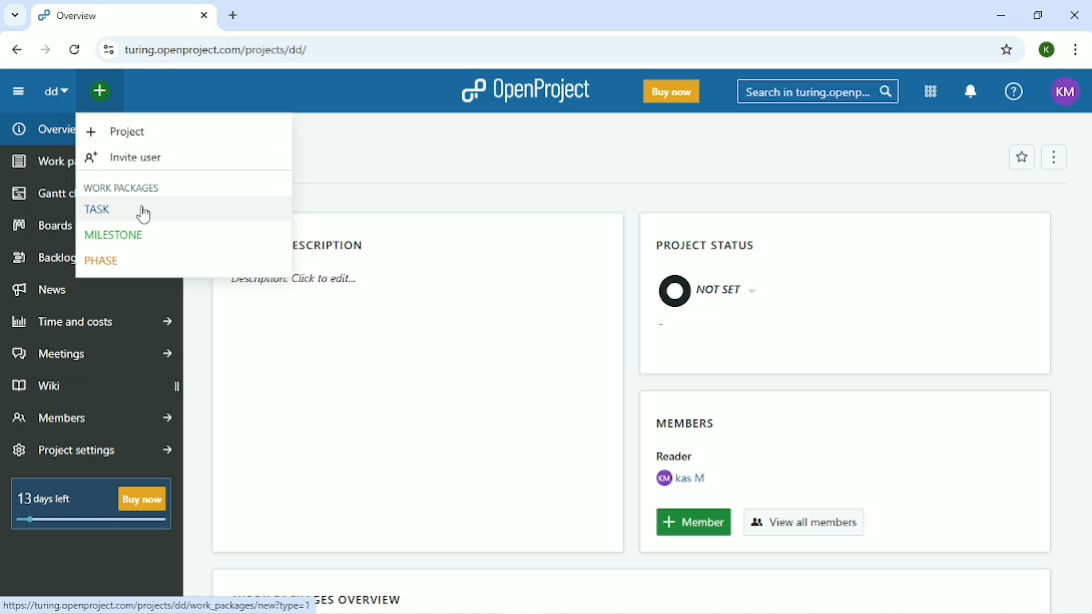 The height and width of the screenshot is (614, 1092). I want to click on K, so click(1046, 49).